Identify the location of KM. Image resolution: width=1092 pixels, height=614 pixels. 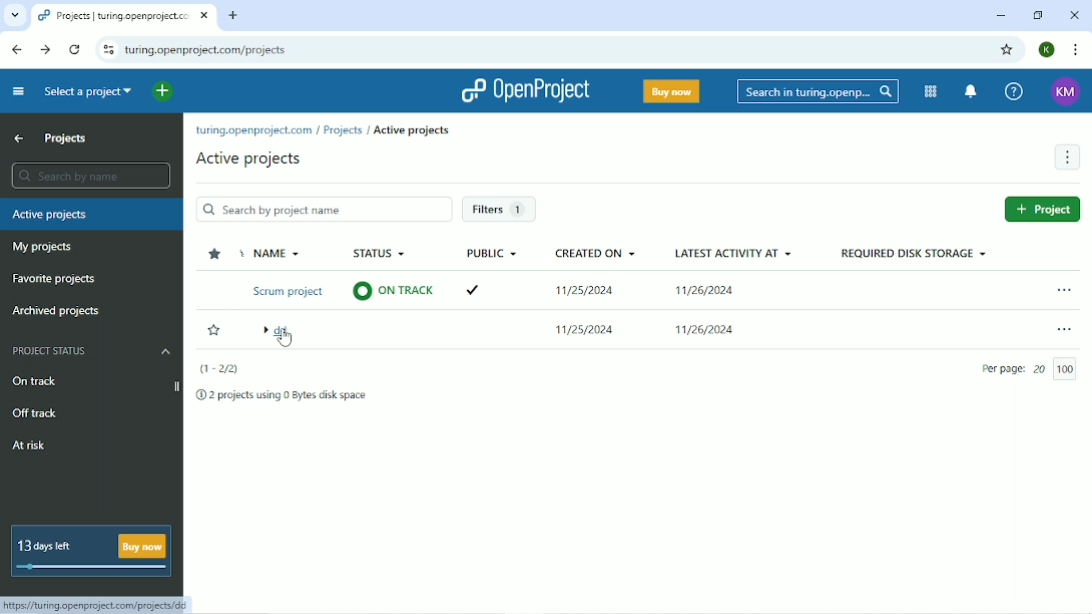
(1067, 91).